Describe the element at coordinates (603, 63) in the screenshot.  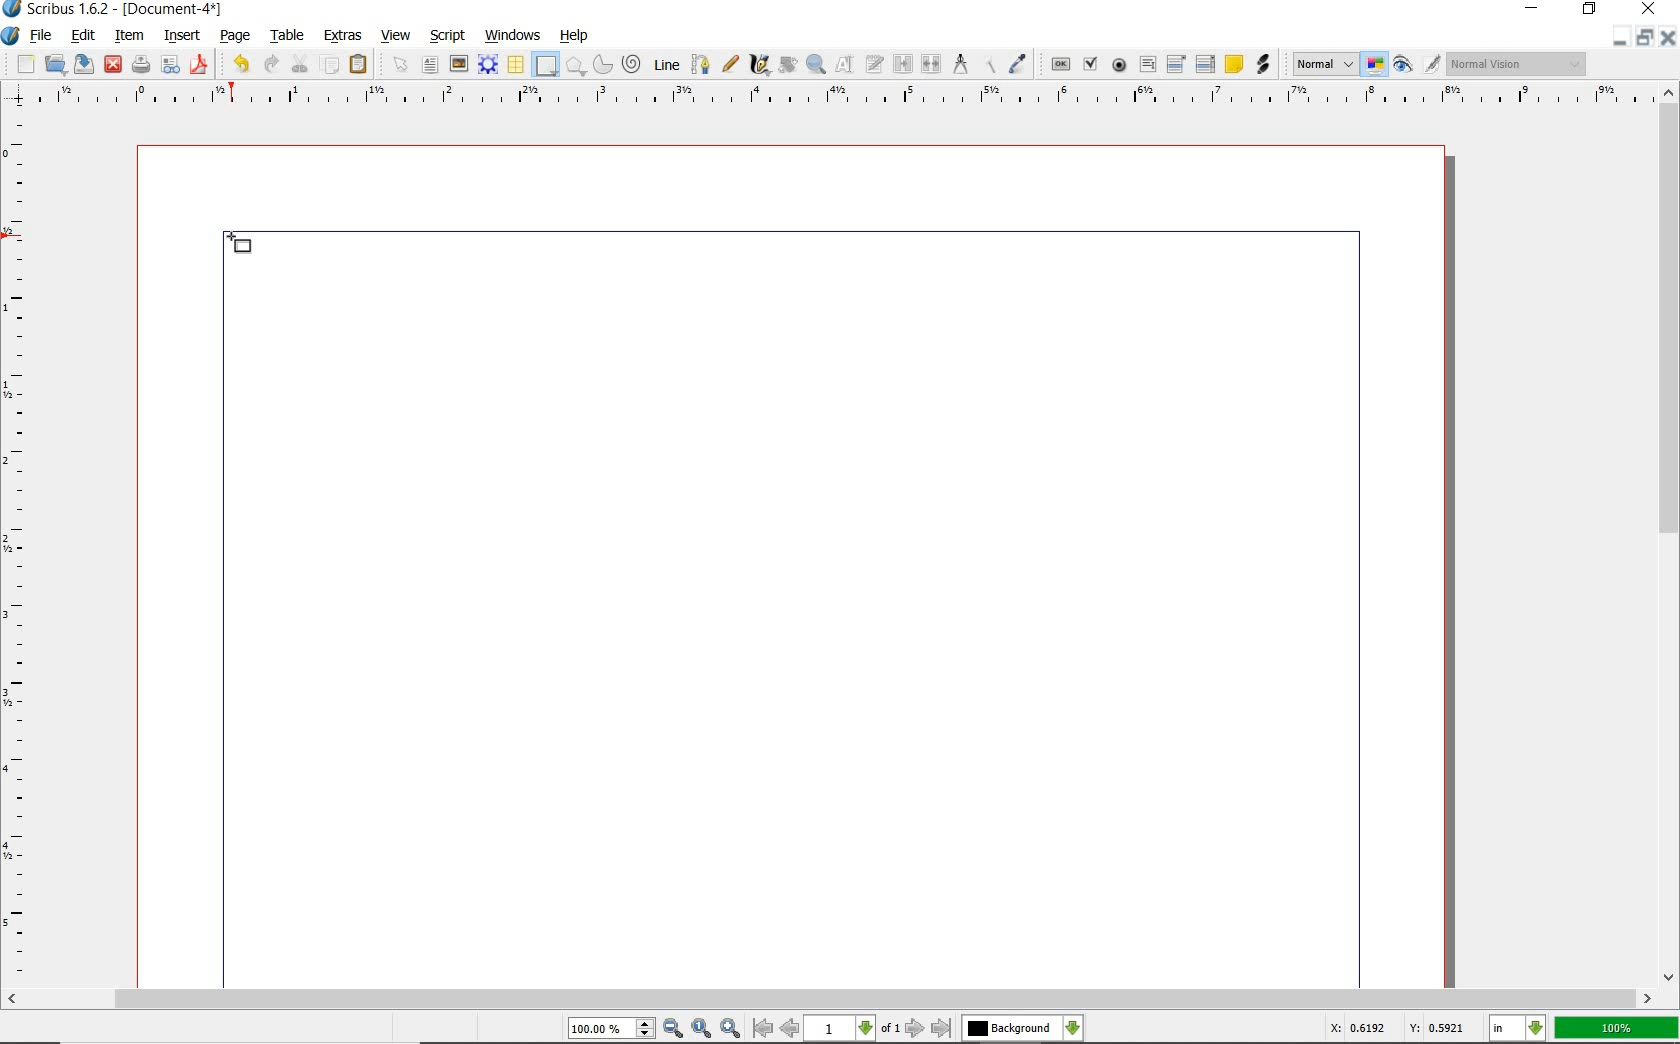
I see `arc` at that location.